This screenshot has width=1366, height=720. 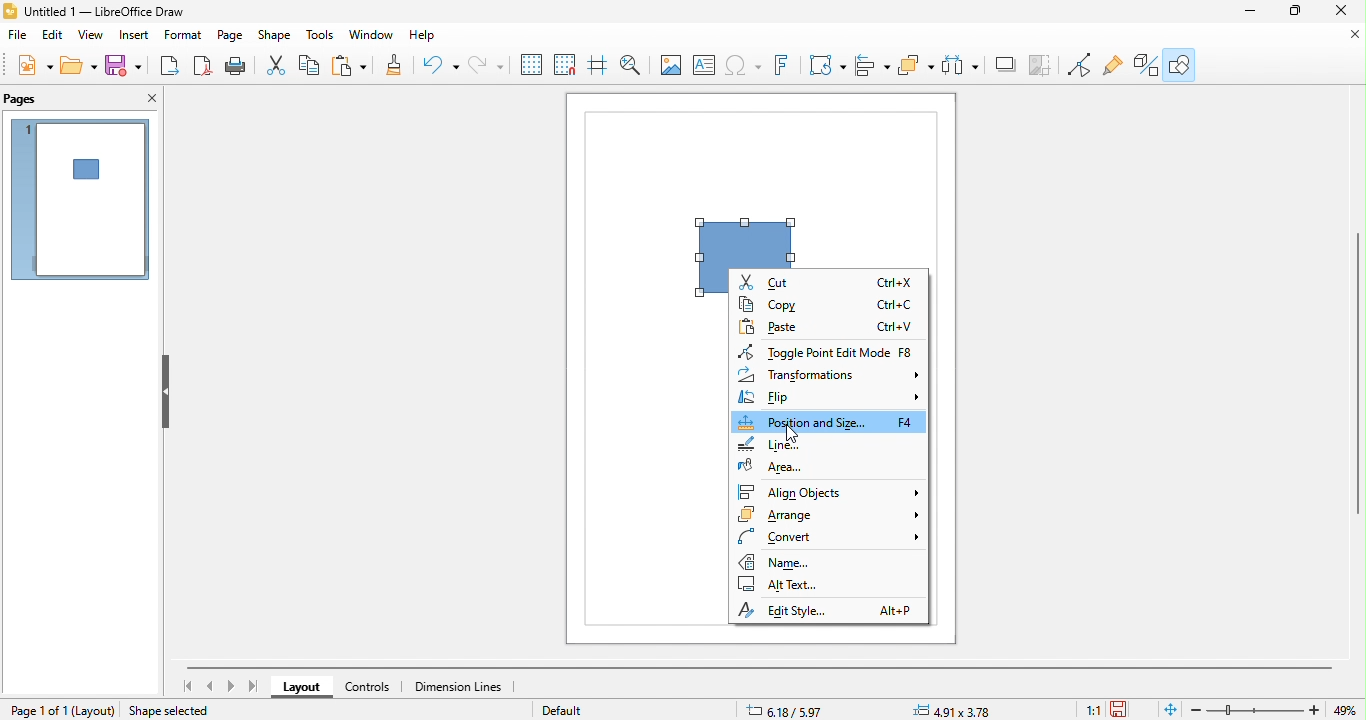 What do you see at coordinates (813, 353) in the screenshot?
I see `toggle point edit mode` at bounding box center [813, 353].